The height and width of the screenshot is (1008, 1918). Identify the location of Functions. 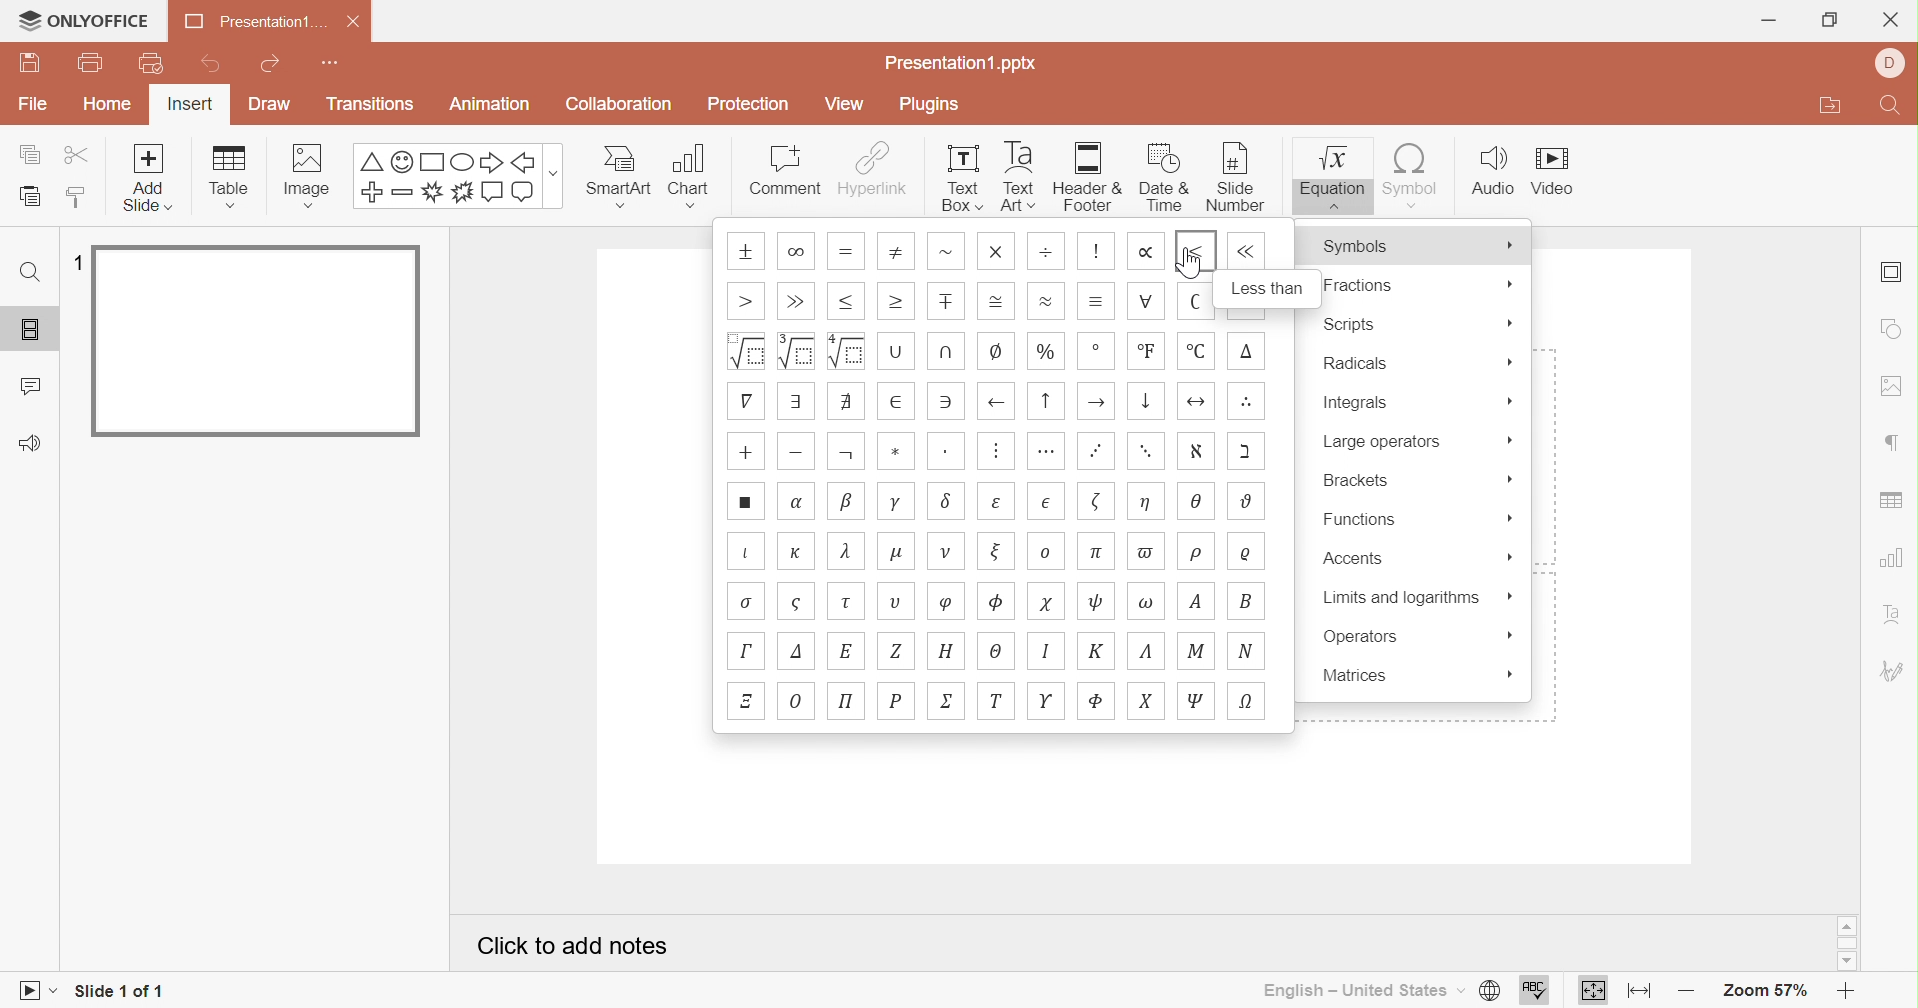
(1416, 518).